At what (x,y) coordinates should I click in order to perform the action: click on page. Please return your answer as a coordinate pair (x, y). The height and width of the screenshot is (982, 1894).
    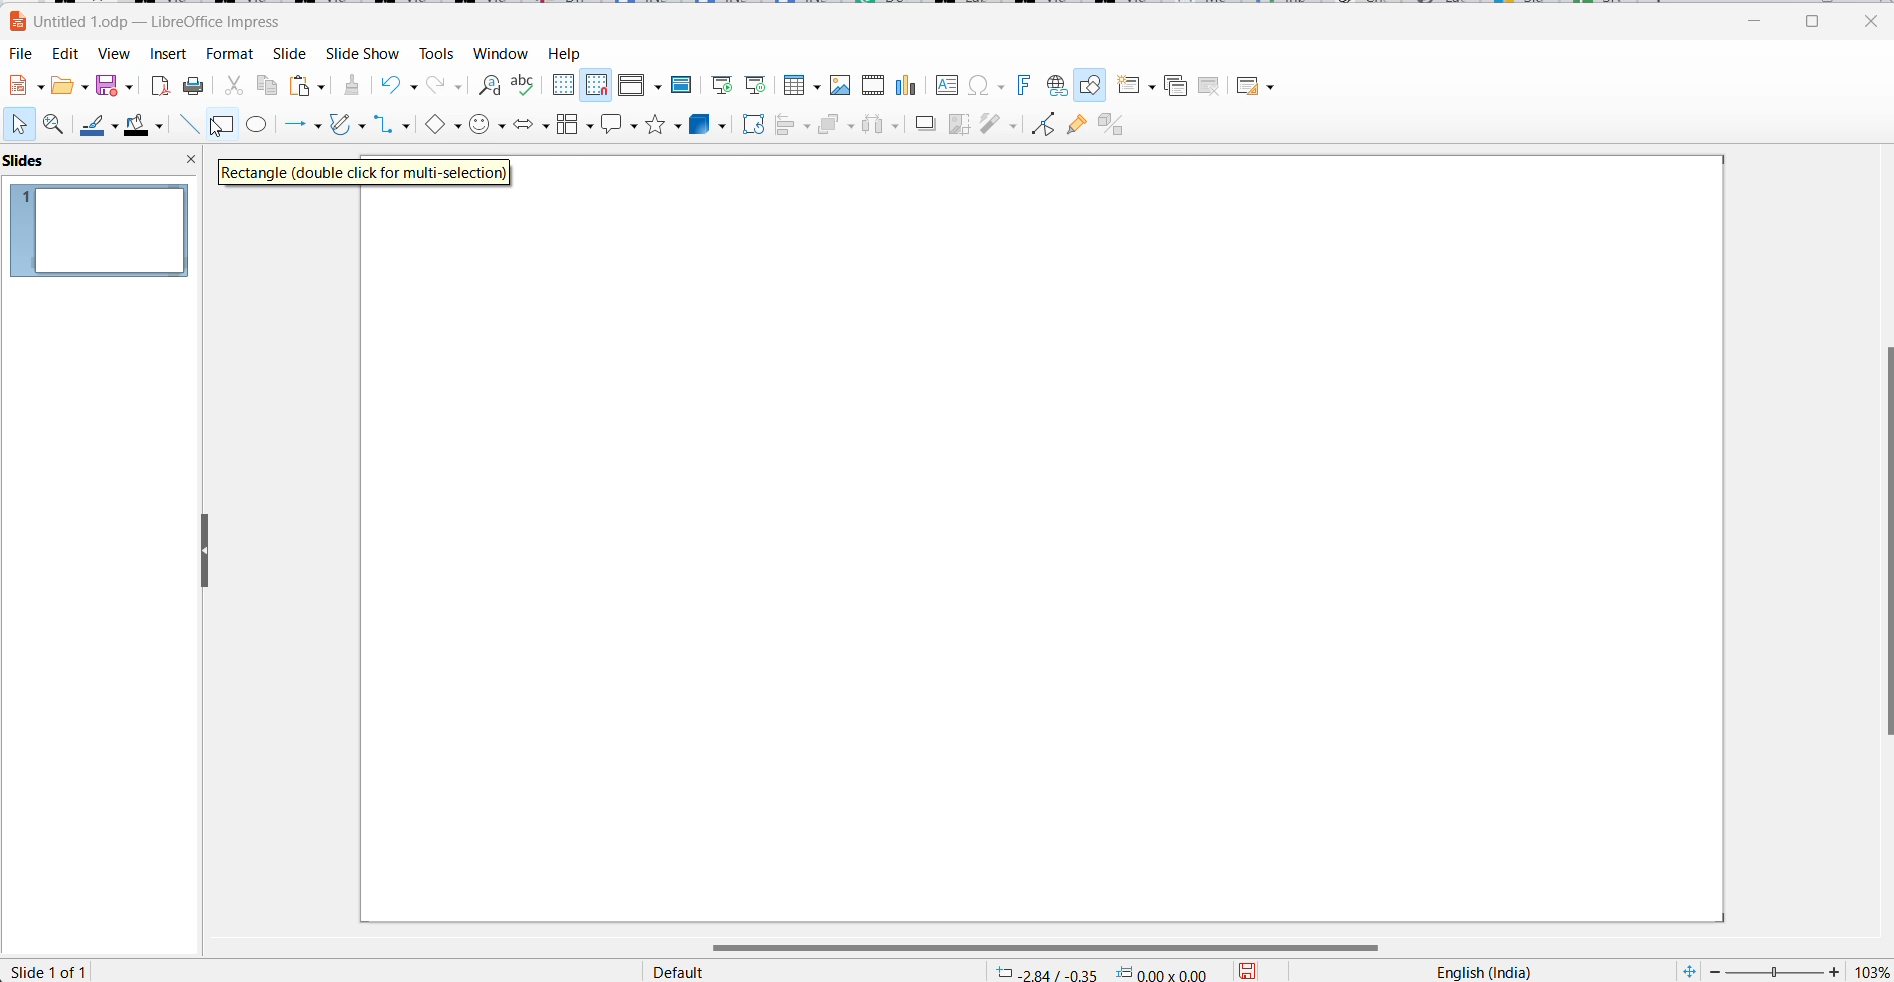
    Looking at the image, I should click on (1041, 539).